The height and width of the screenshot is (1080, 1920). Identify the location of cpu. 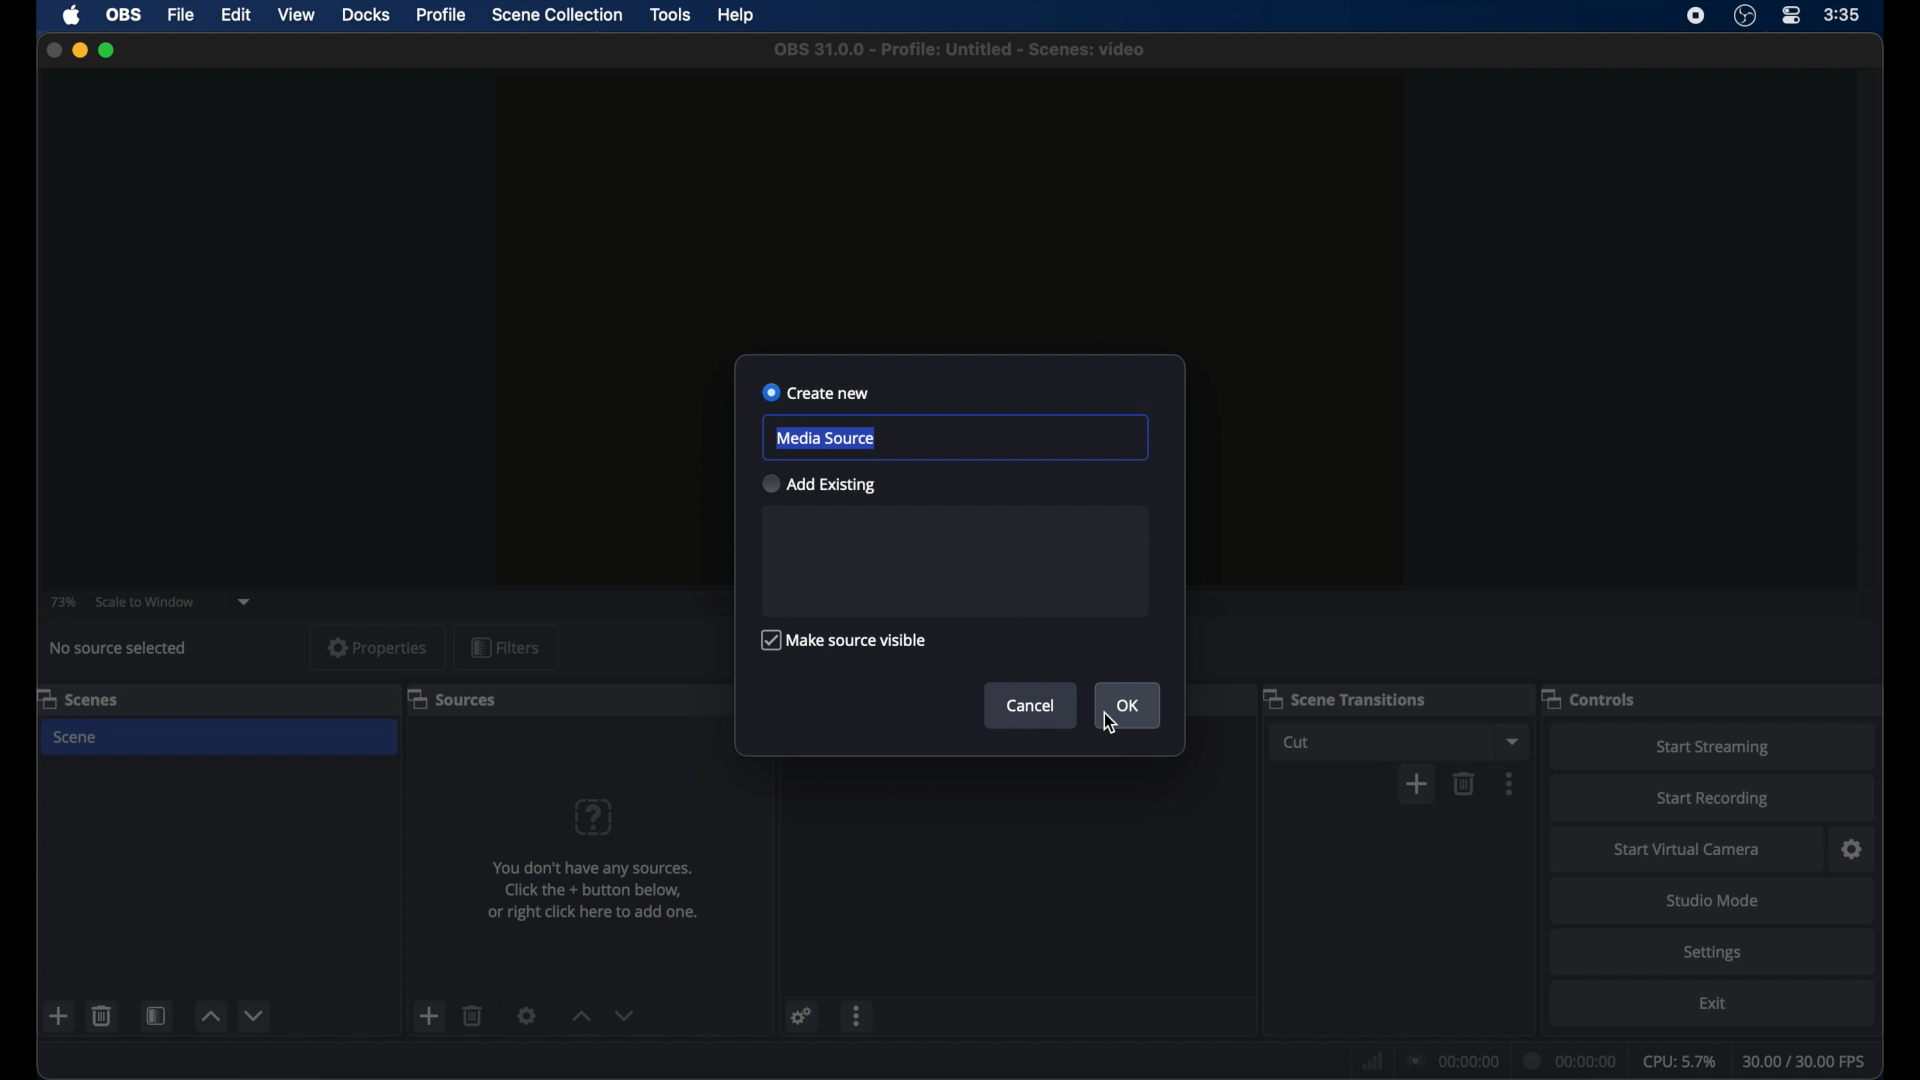
(1679, 1059).